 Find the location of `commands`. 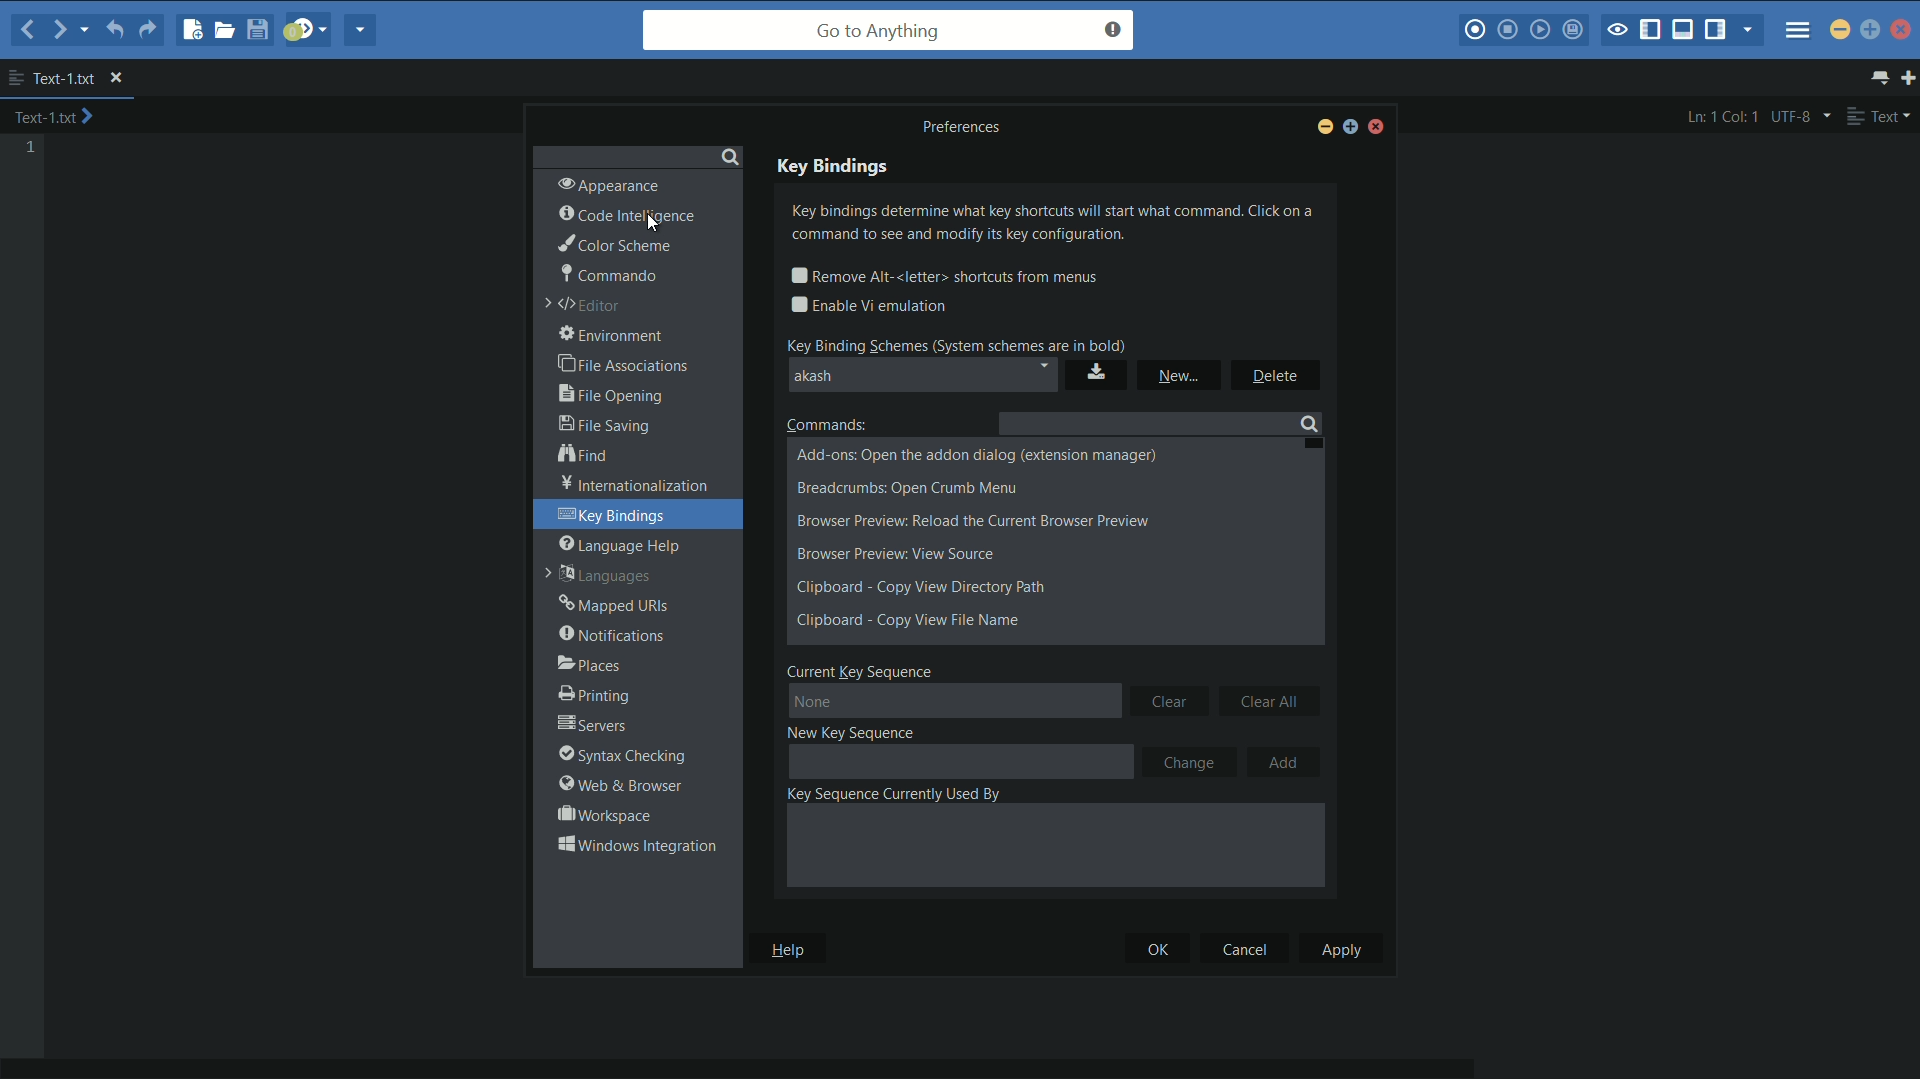

commands is located at coordinates (830, 423).